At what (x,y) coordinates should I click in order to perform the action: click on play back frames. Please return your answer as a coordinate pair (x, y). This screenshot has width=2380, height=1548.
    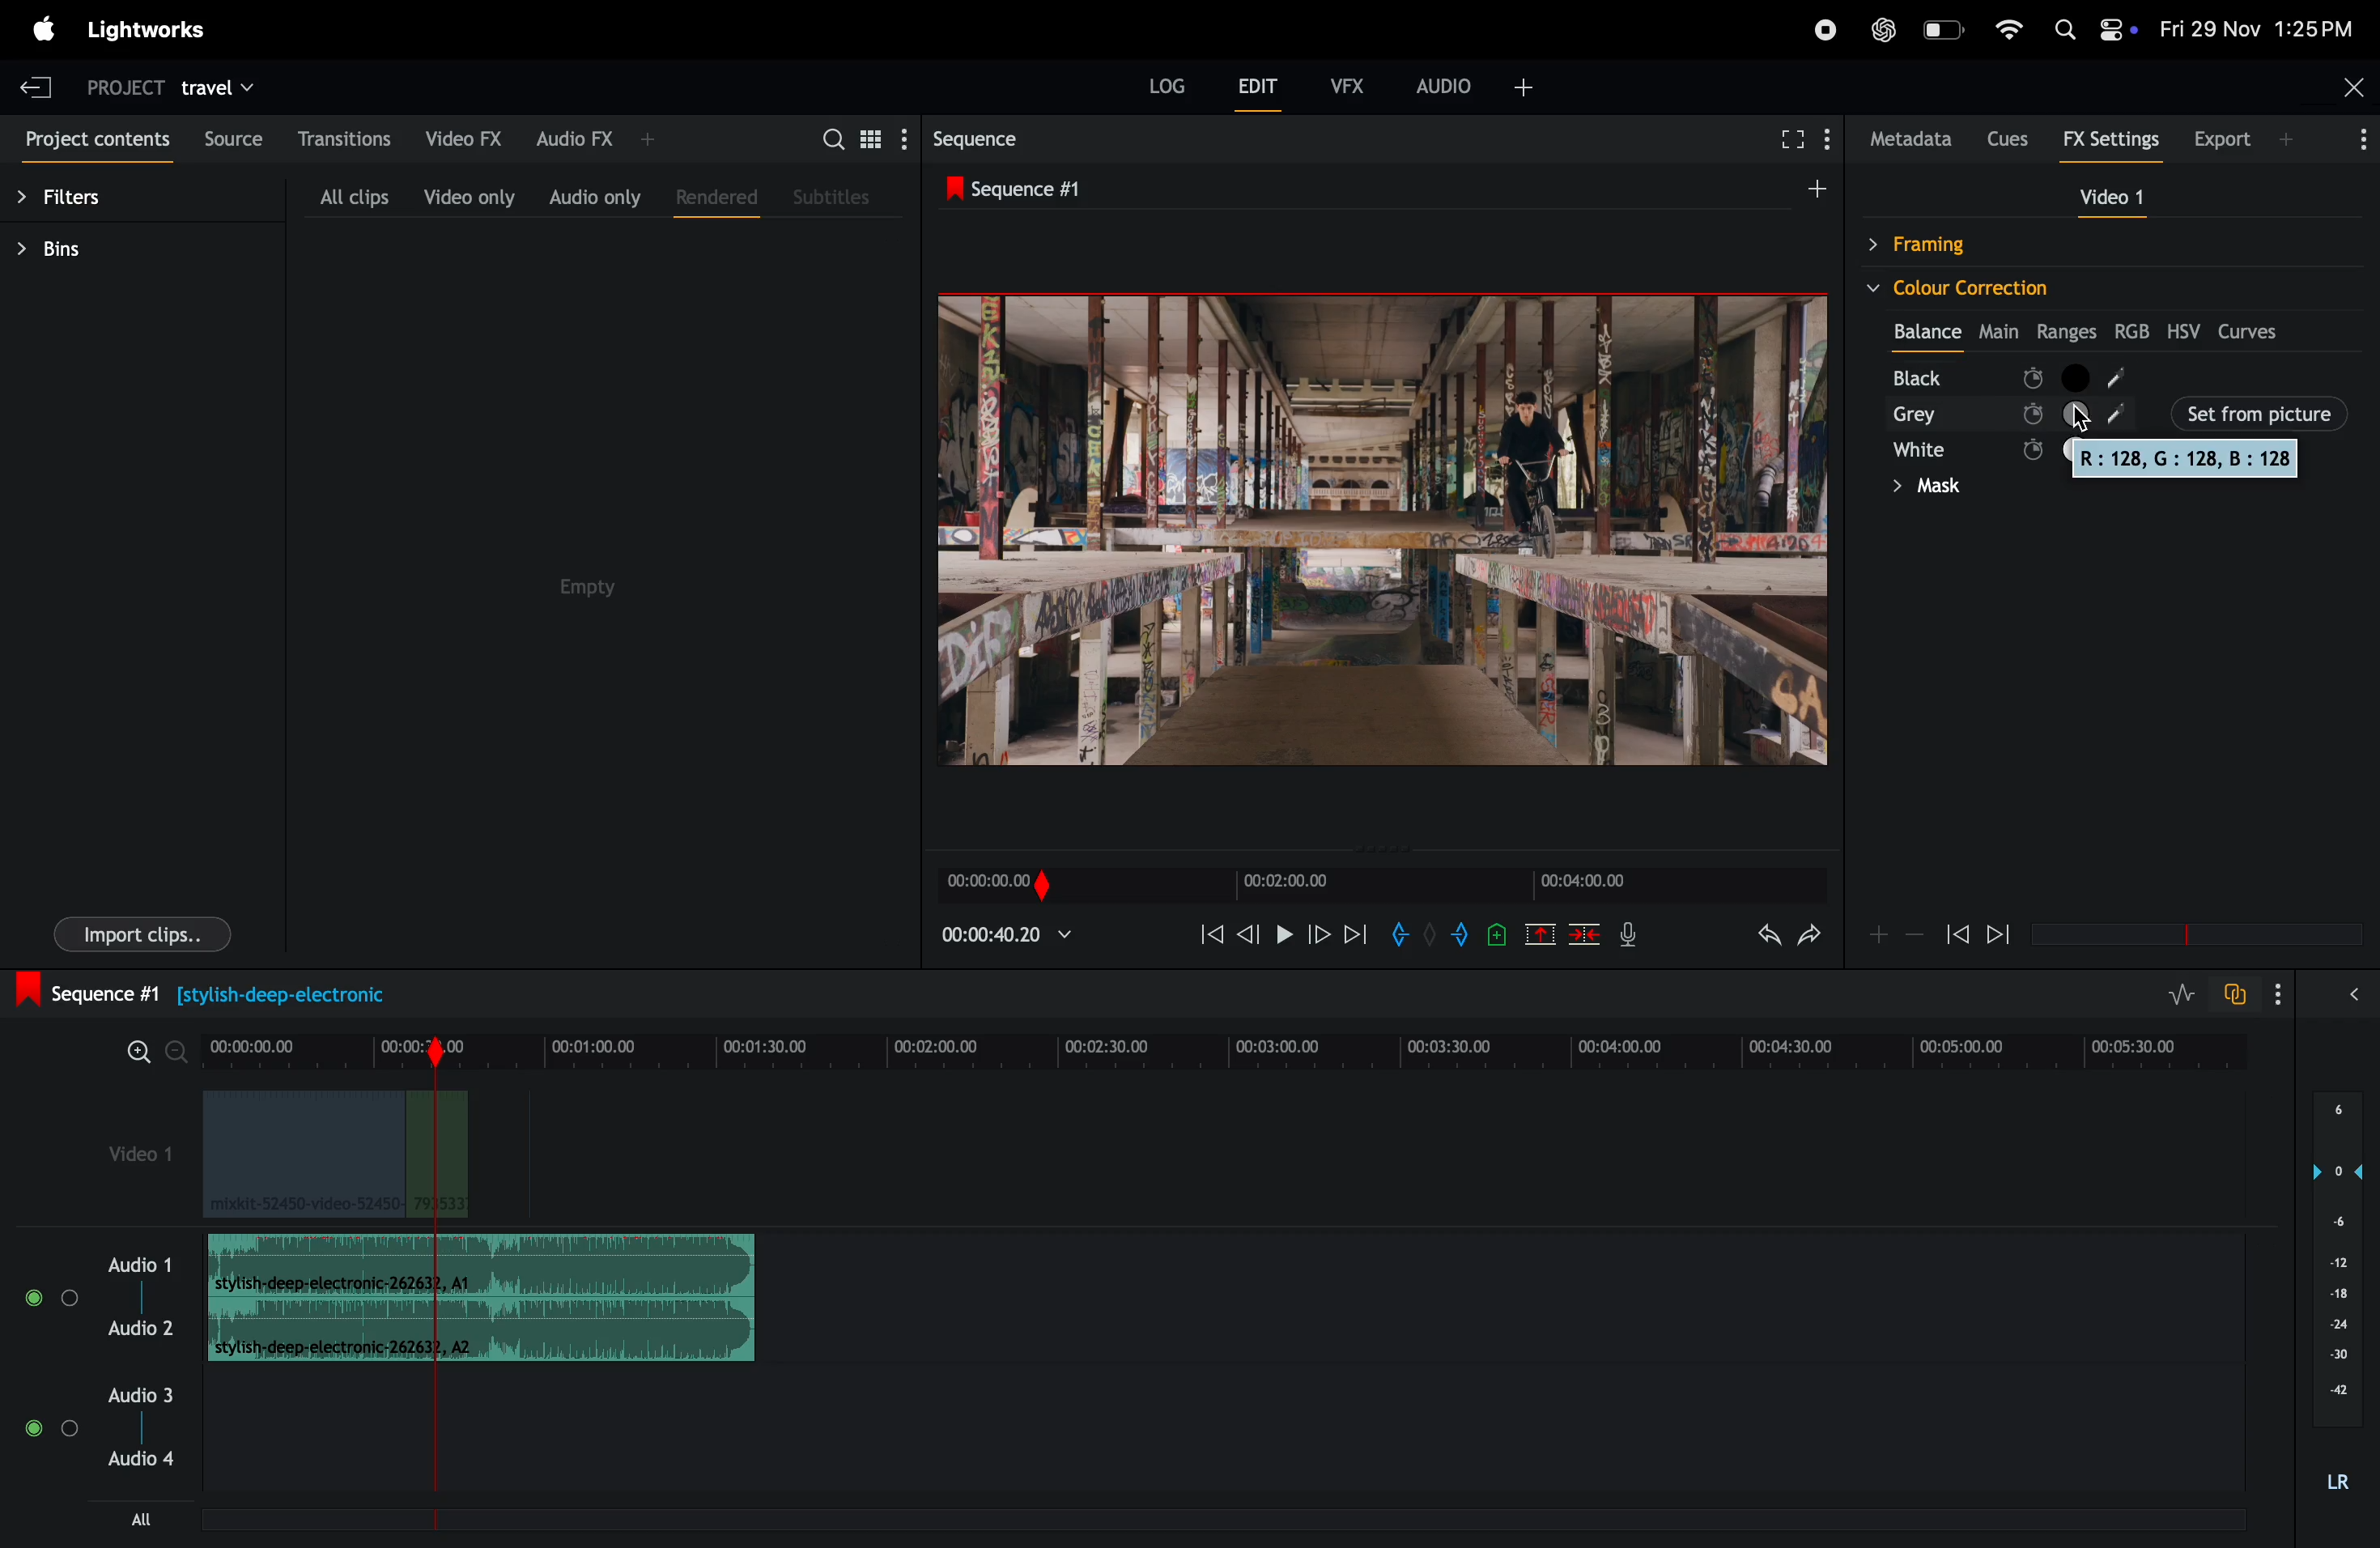
    Looking at the image, I should click on (1379, 529).